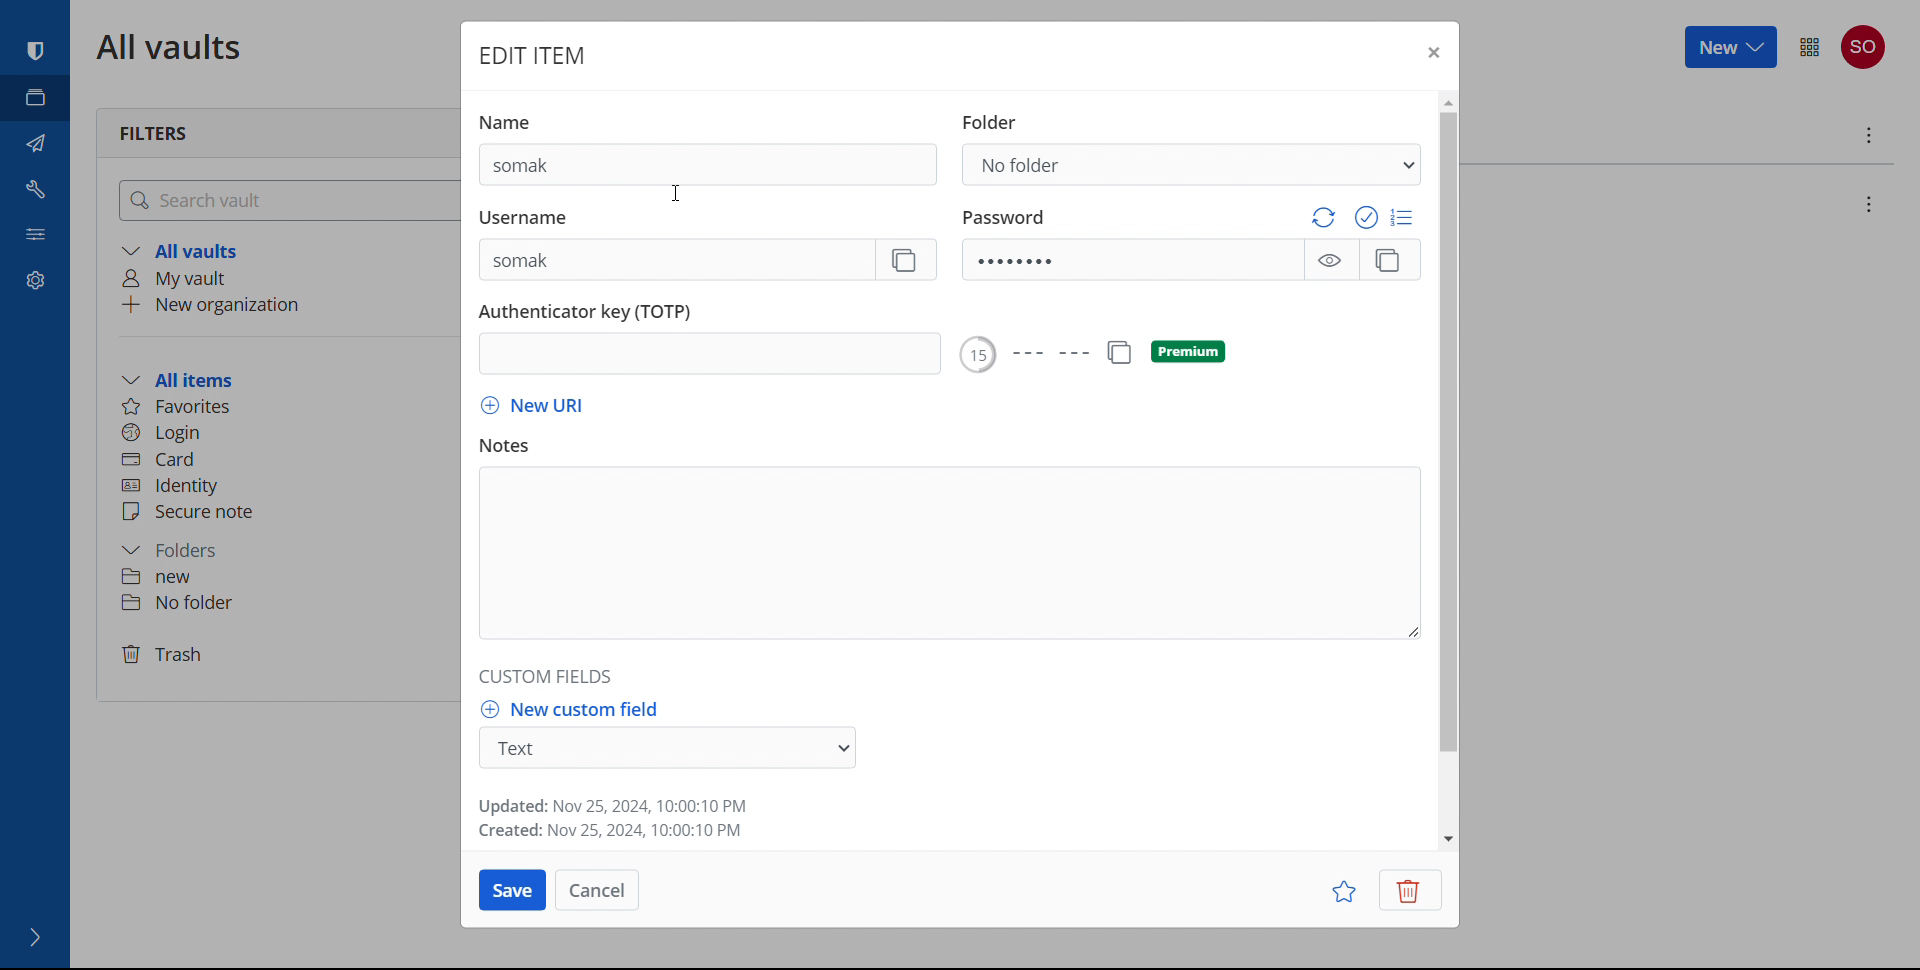 The height and width of the screenshot is (970, 1920). I want to click on toggle visibility, so click(1329, 261).